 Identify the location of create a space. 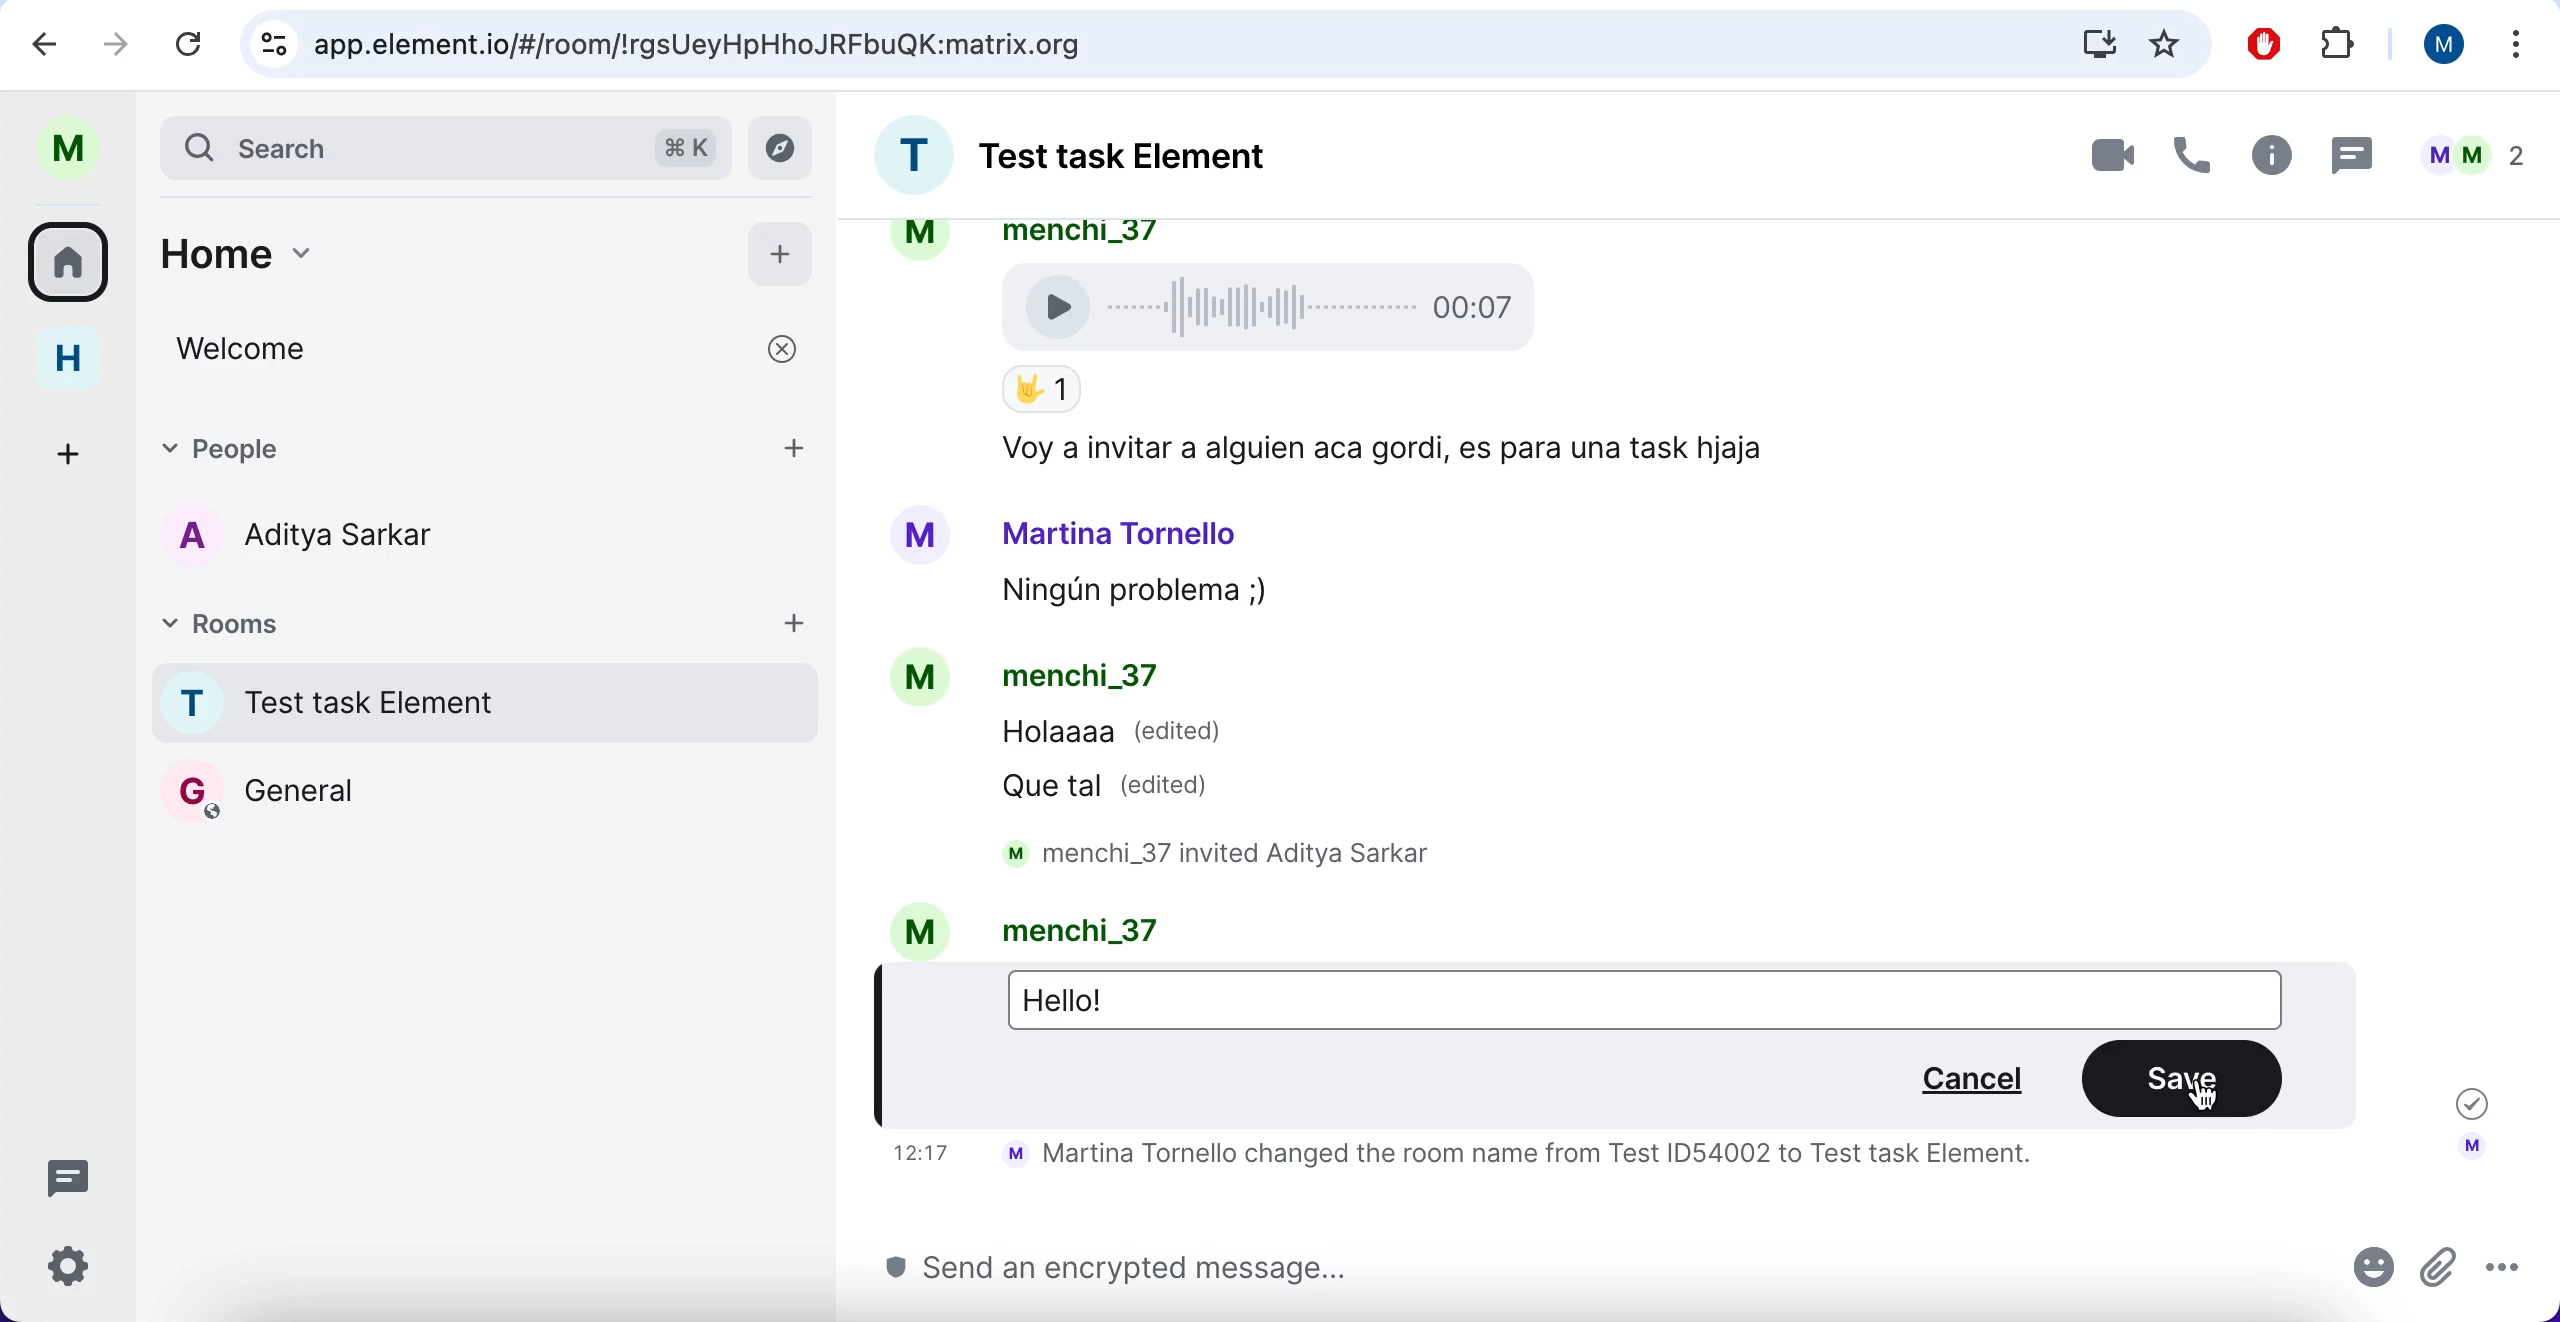
(58, 445).